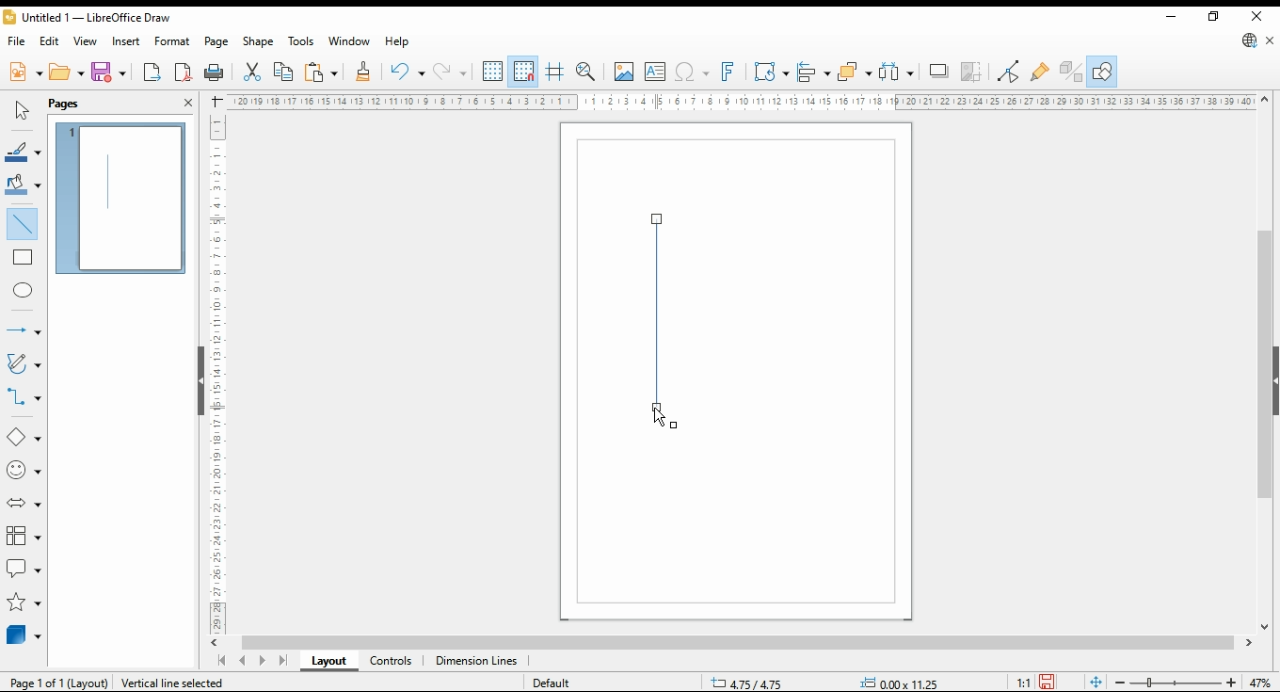 This screenshot has height=692, width=1280. I want to click on file, so click(17, 42).